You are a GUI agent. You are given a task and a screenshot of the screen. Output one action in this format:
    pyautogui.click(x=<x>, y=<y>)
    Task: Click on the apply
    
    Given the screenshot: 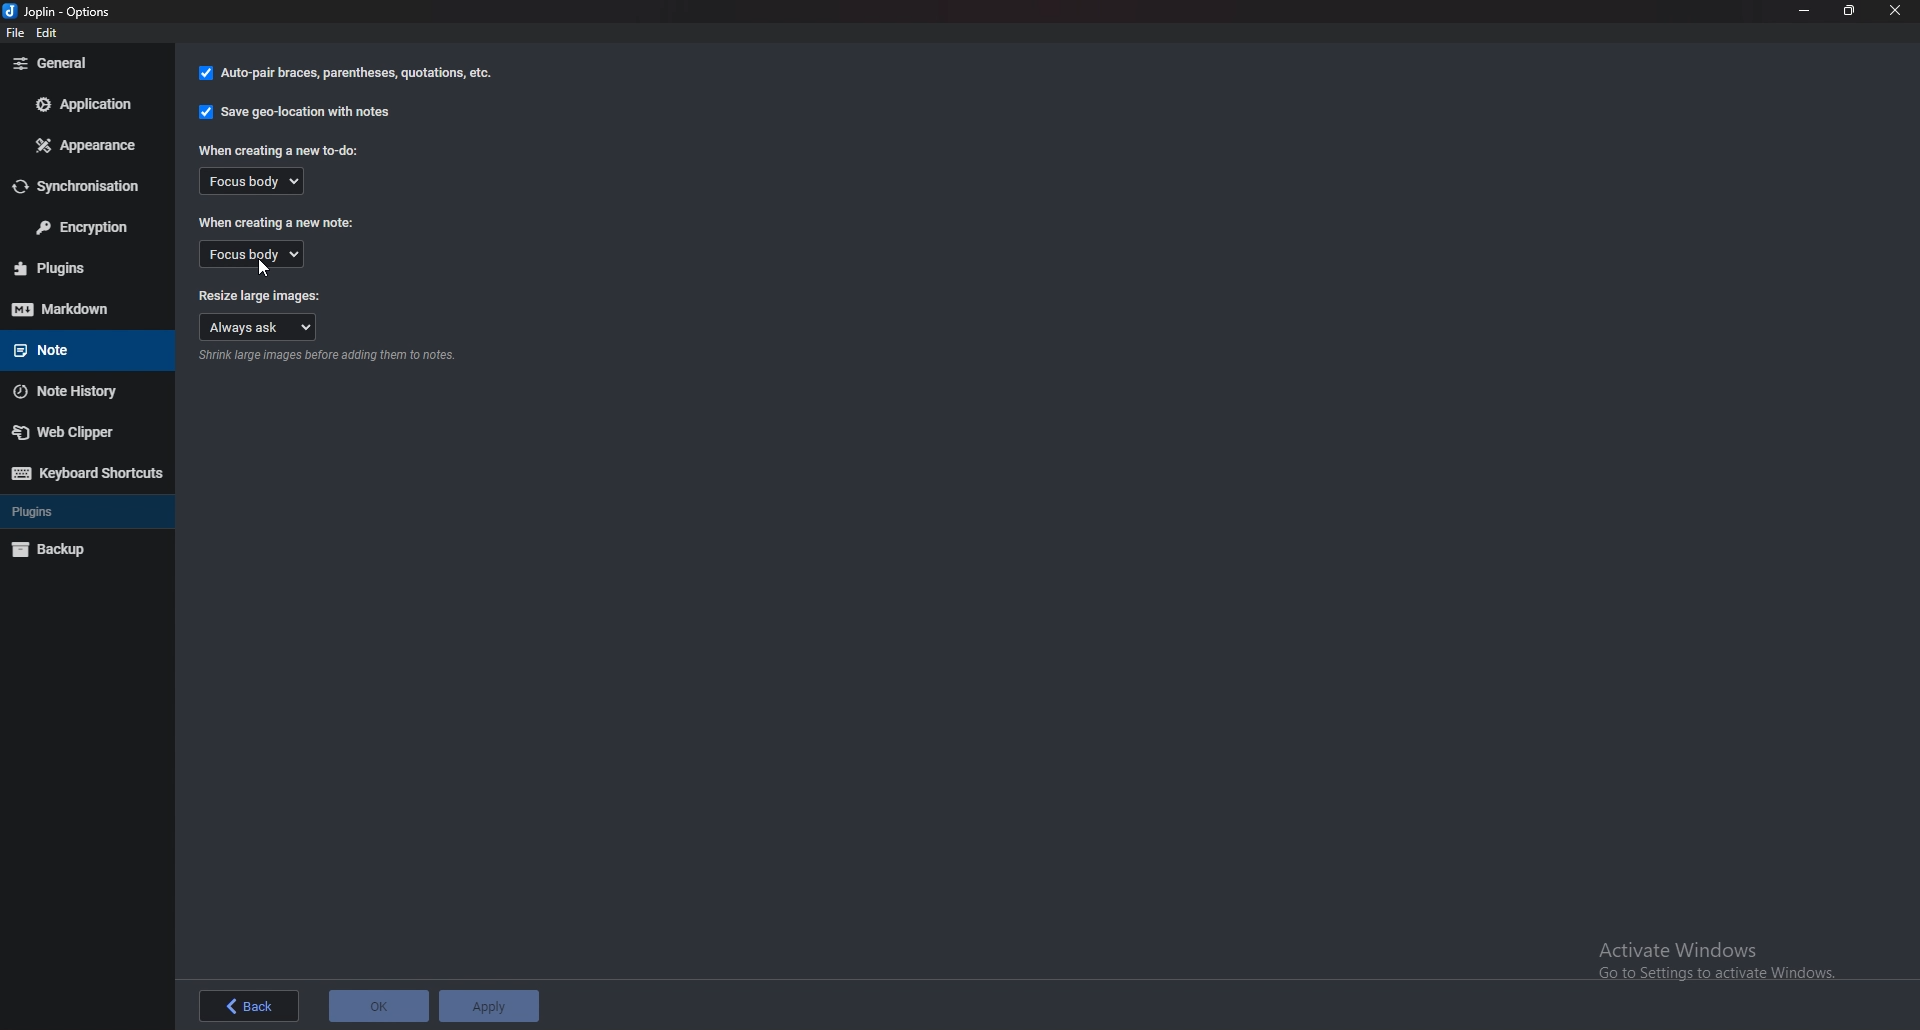 What is the action you would take?
    pyautogui.click(x=491, y=1006)
    